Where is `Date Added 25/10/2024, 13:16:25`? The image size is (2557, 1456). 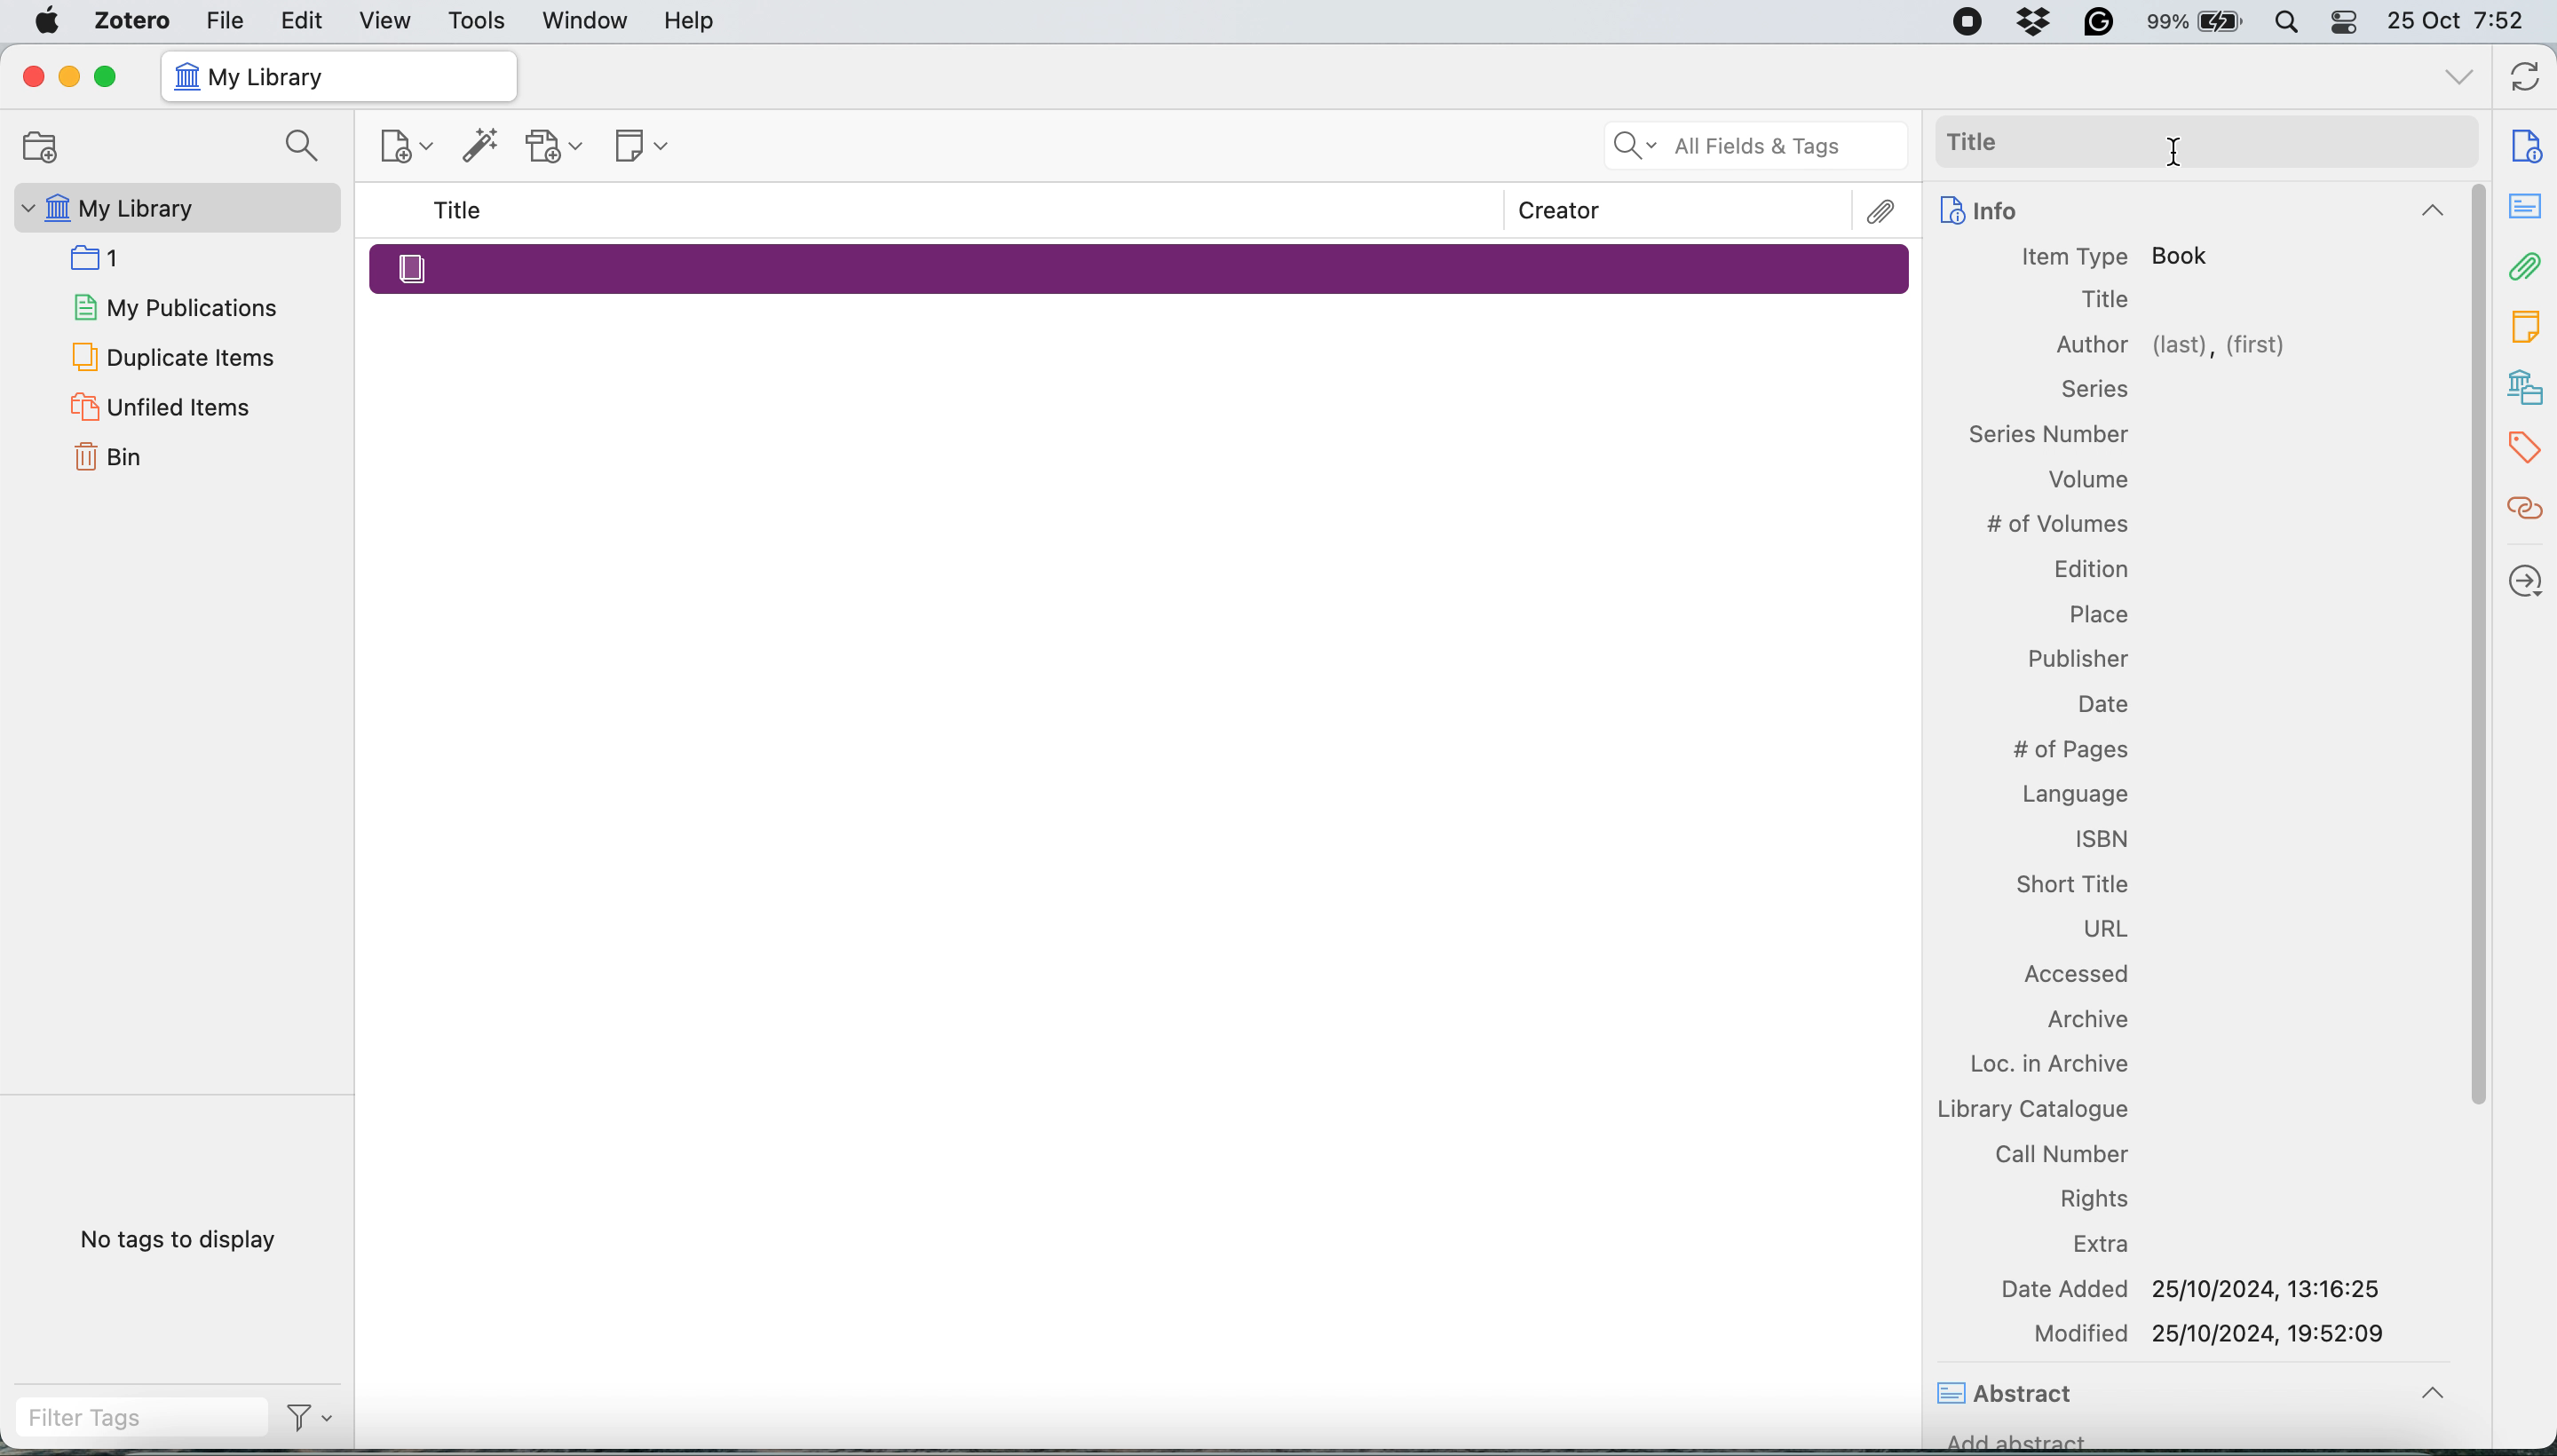 Date Added 25/10/2024, 13:16:25 is located at coordinates (2196, 1286).